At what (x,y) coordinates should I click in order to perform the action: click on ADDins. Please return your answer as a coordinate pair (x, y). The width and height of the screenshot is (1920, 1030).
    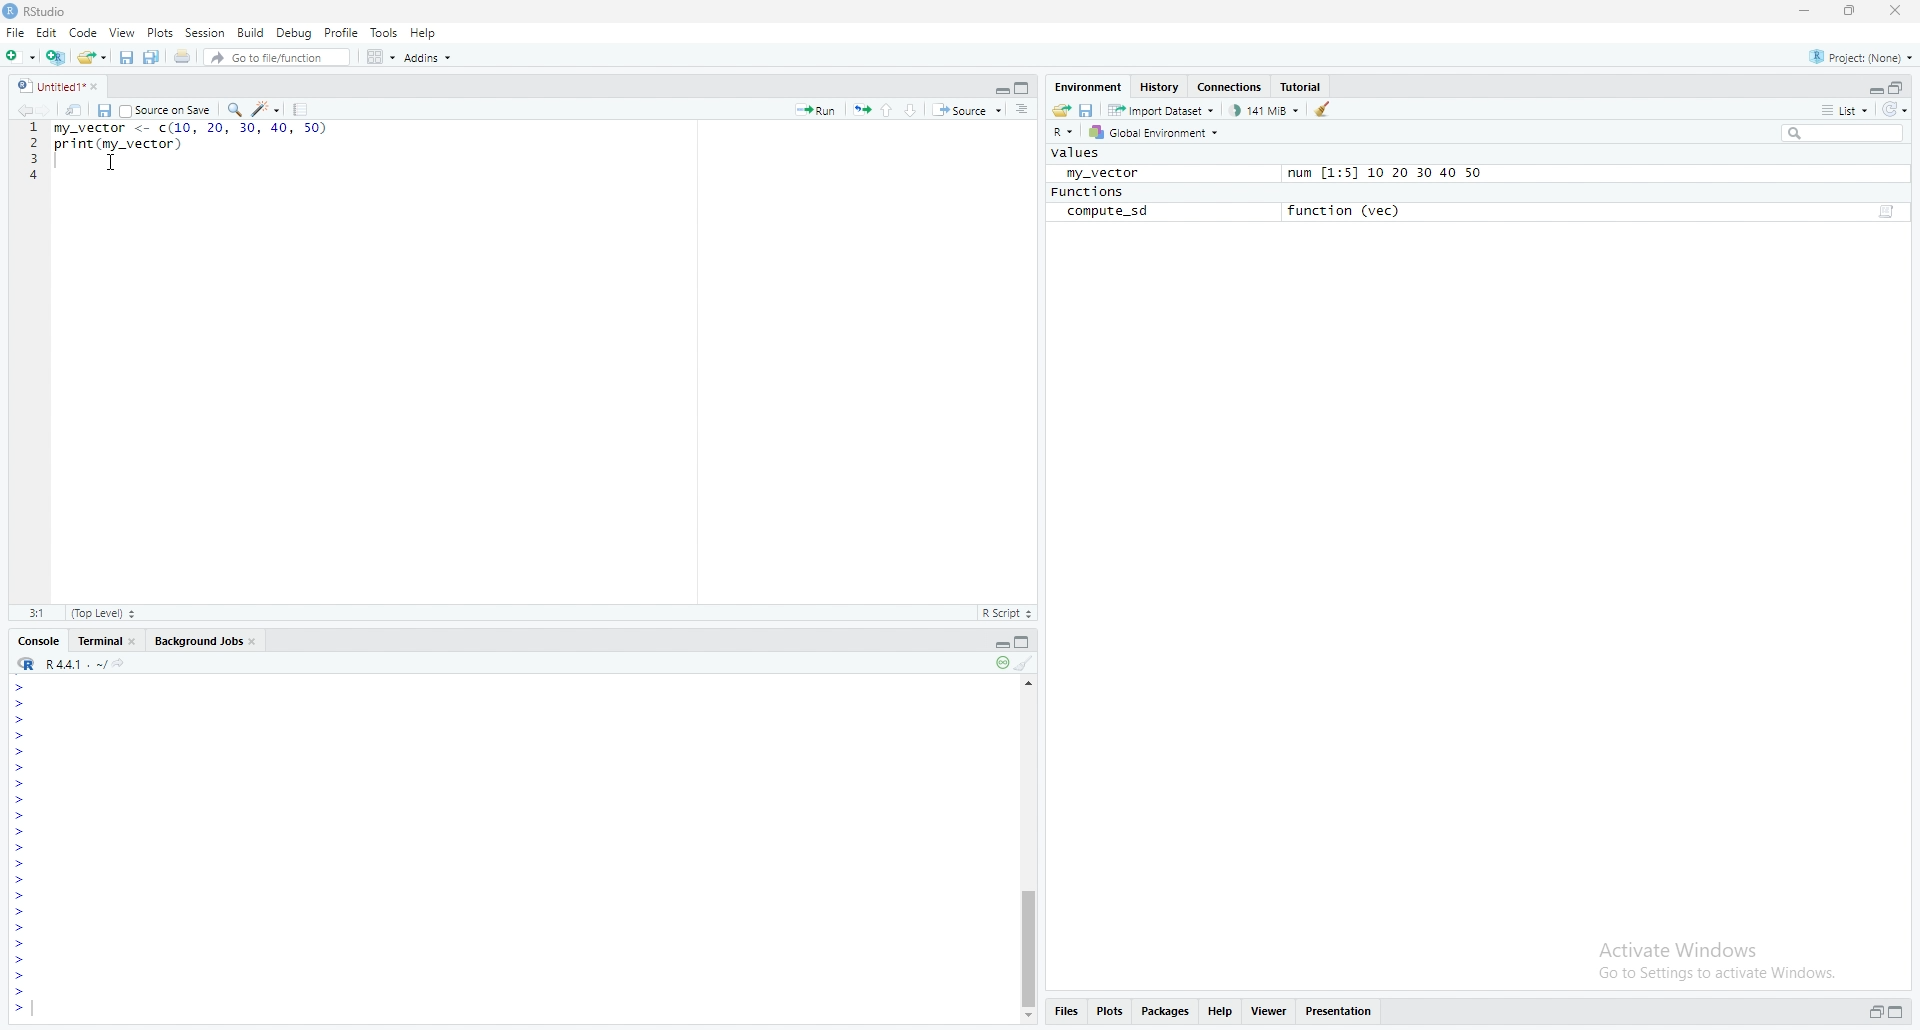
    Looking at the image, I should click on (427, 58).